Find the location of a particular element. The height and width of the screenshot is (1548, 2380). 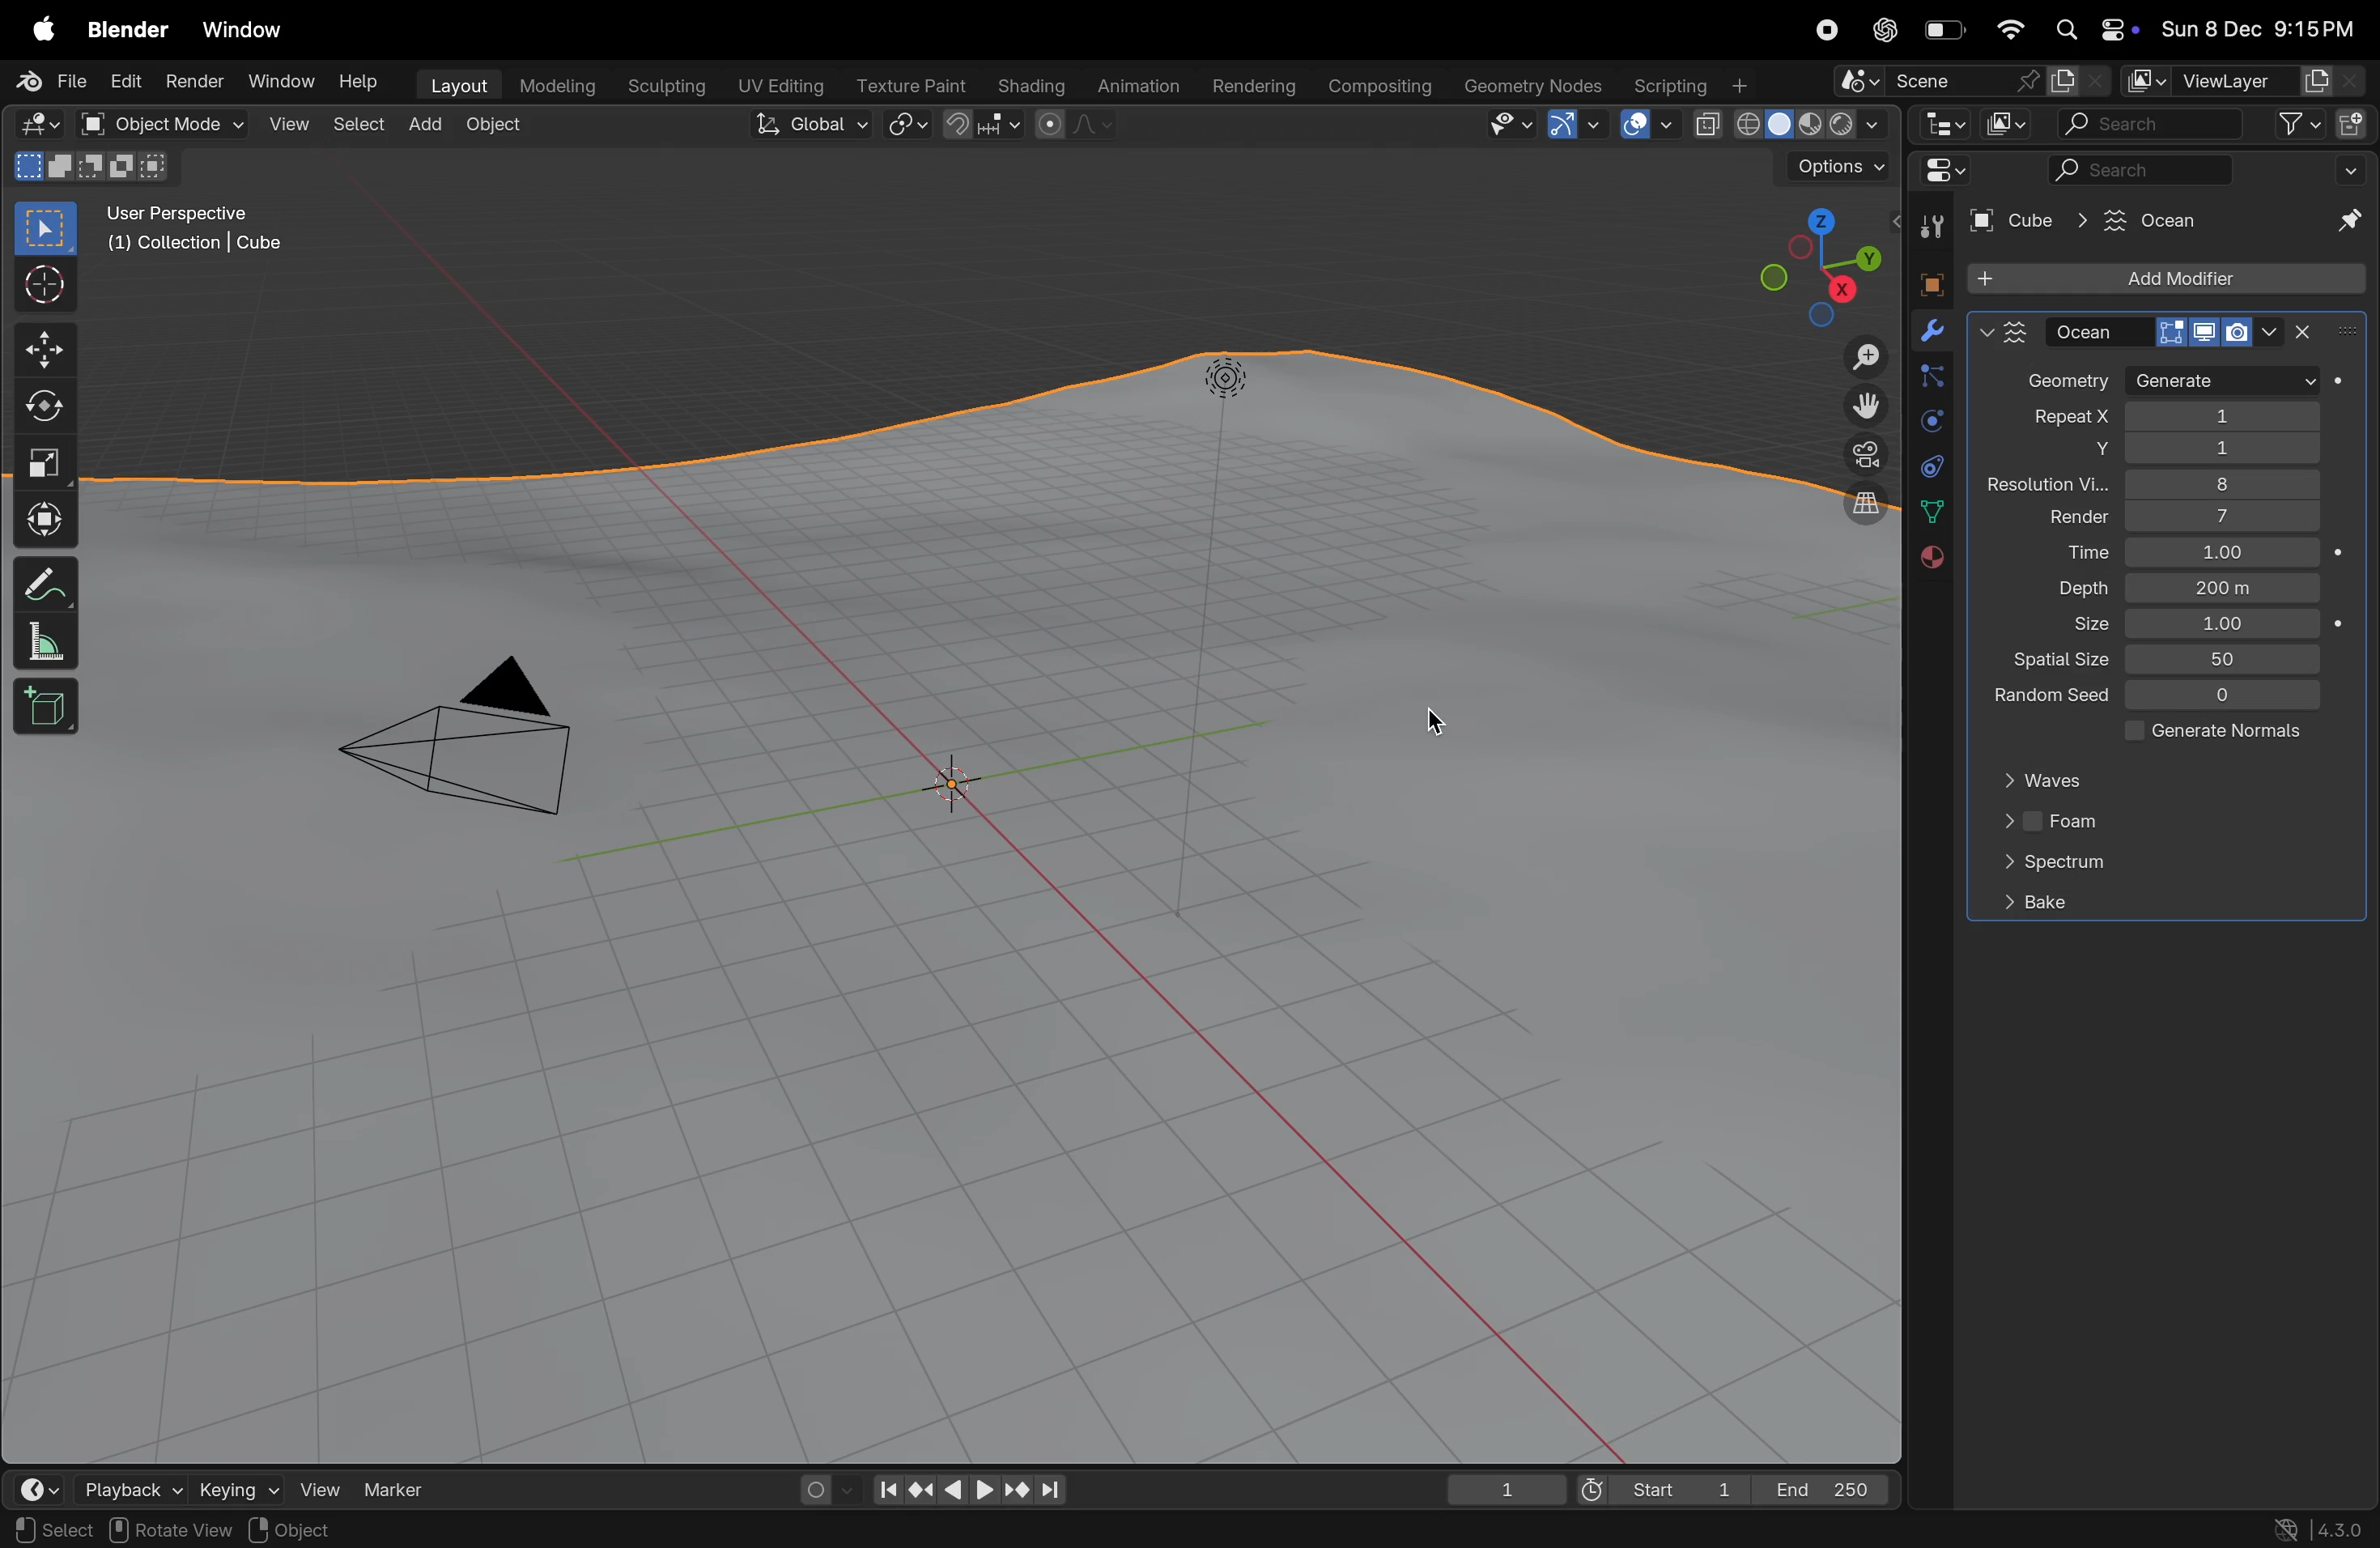

file is located at coordinates (56, 81).